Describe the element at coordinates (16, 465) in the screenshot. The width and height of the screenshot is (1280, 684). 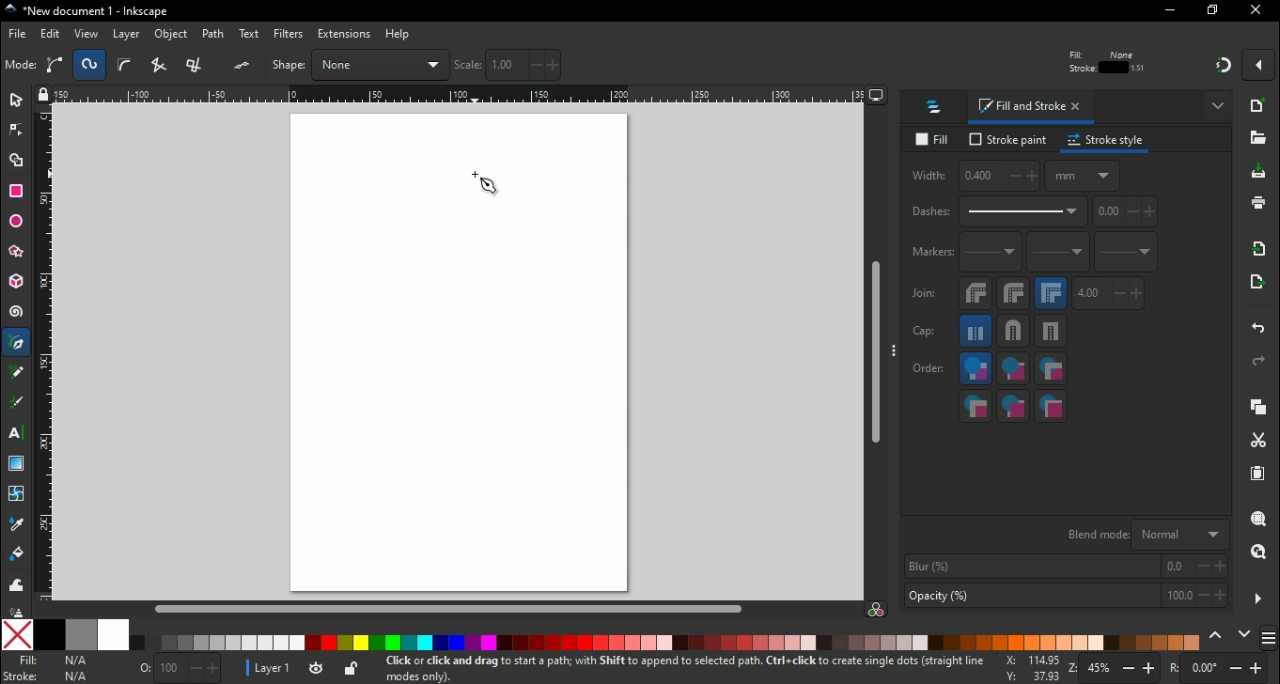
I see `gradient tool` at that location.